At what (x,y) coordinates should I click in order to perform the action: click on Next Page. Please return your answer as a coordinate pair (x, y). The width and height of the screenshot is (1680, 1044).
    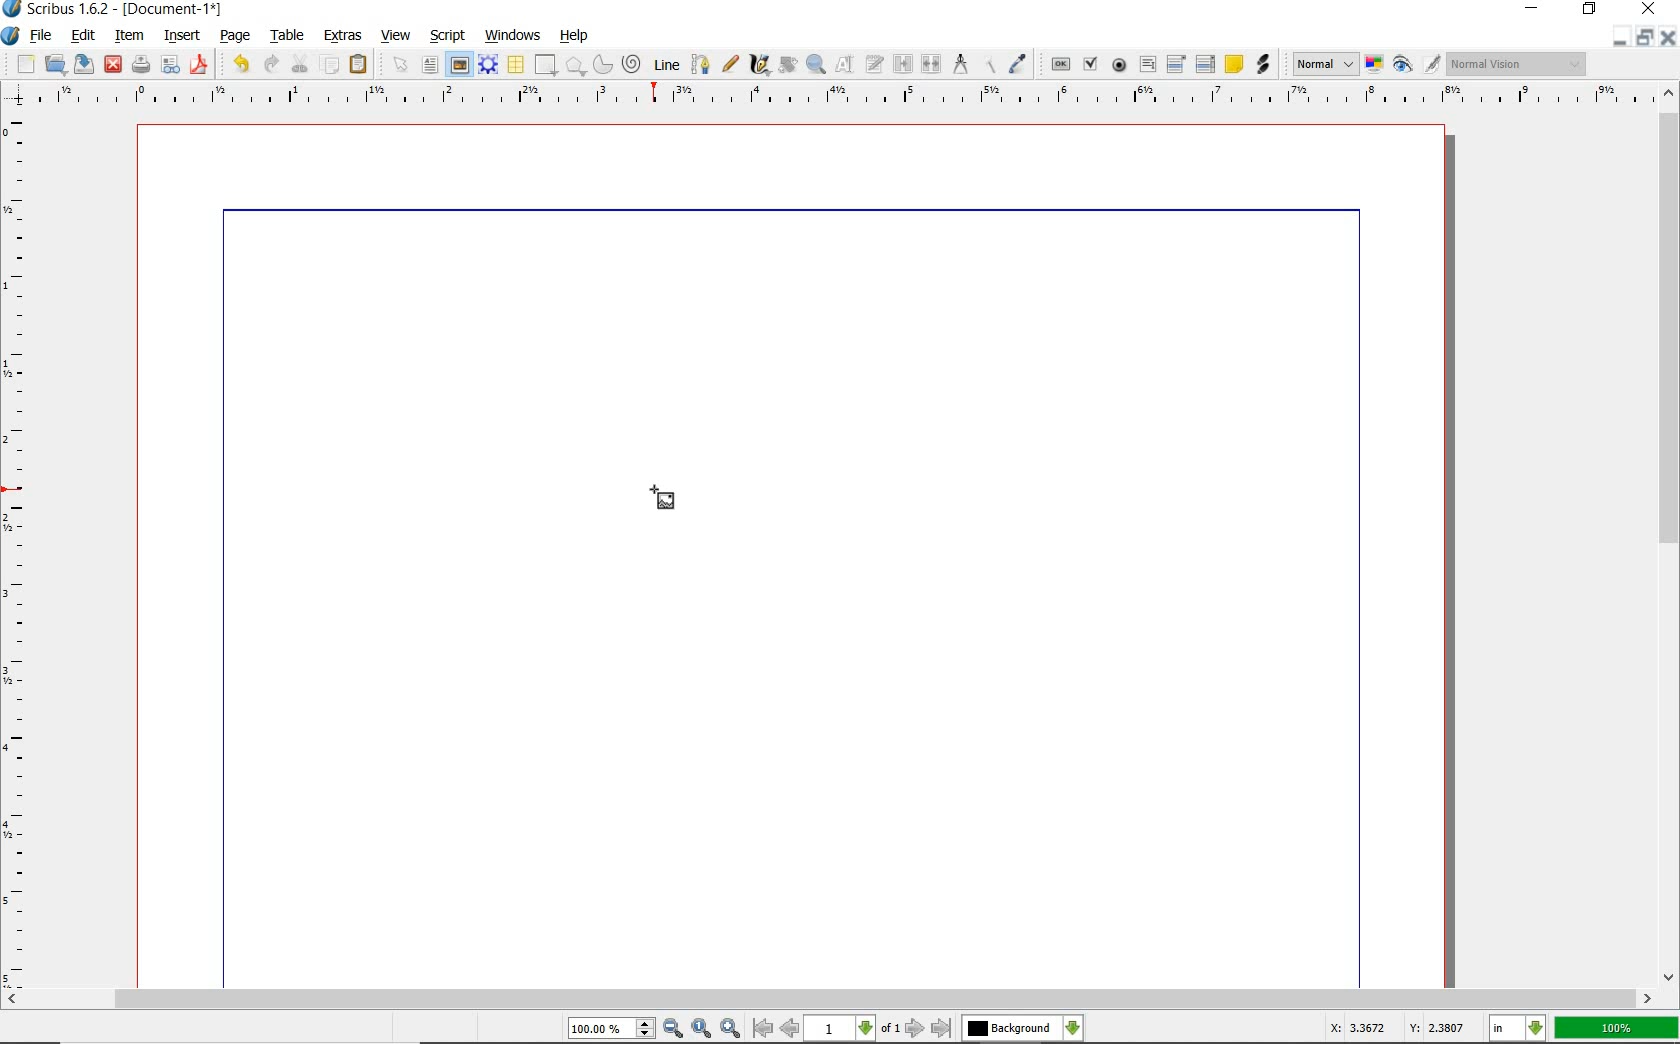
    Looking at the image, I should click on (916, 1029).